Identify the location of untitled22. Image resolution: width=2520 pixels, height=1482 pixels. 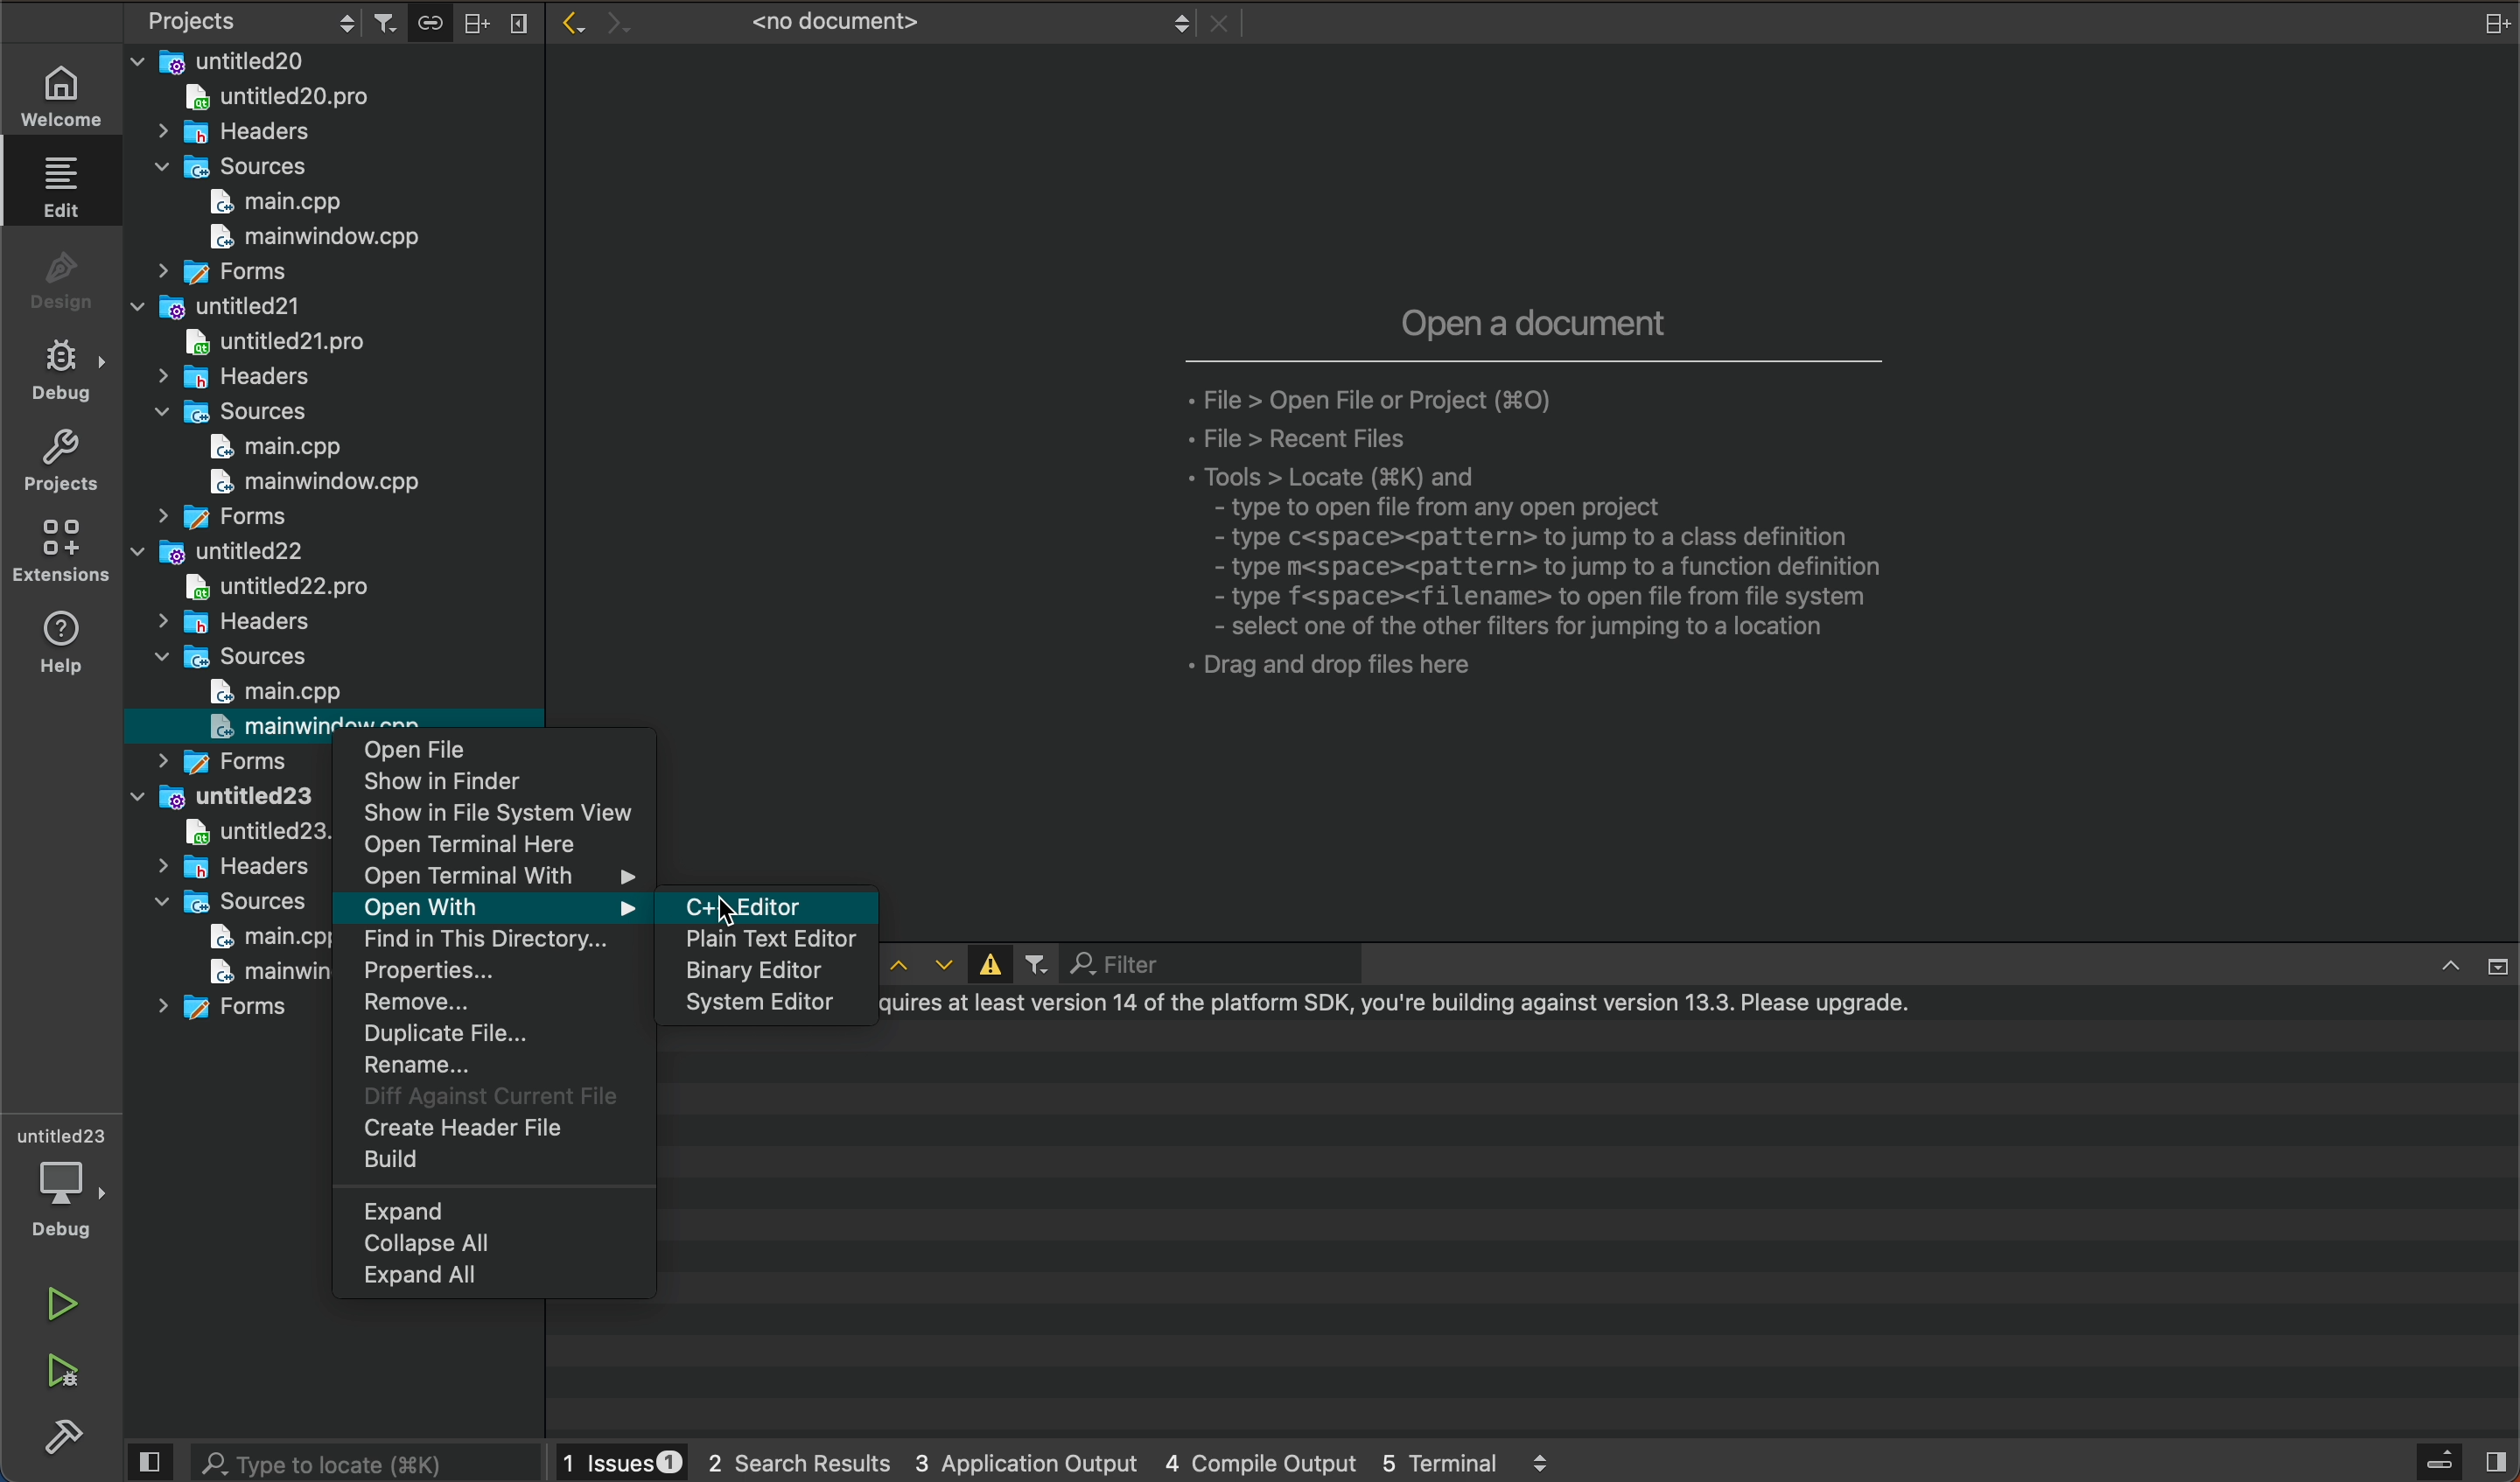
(224, 555).